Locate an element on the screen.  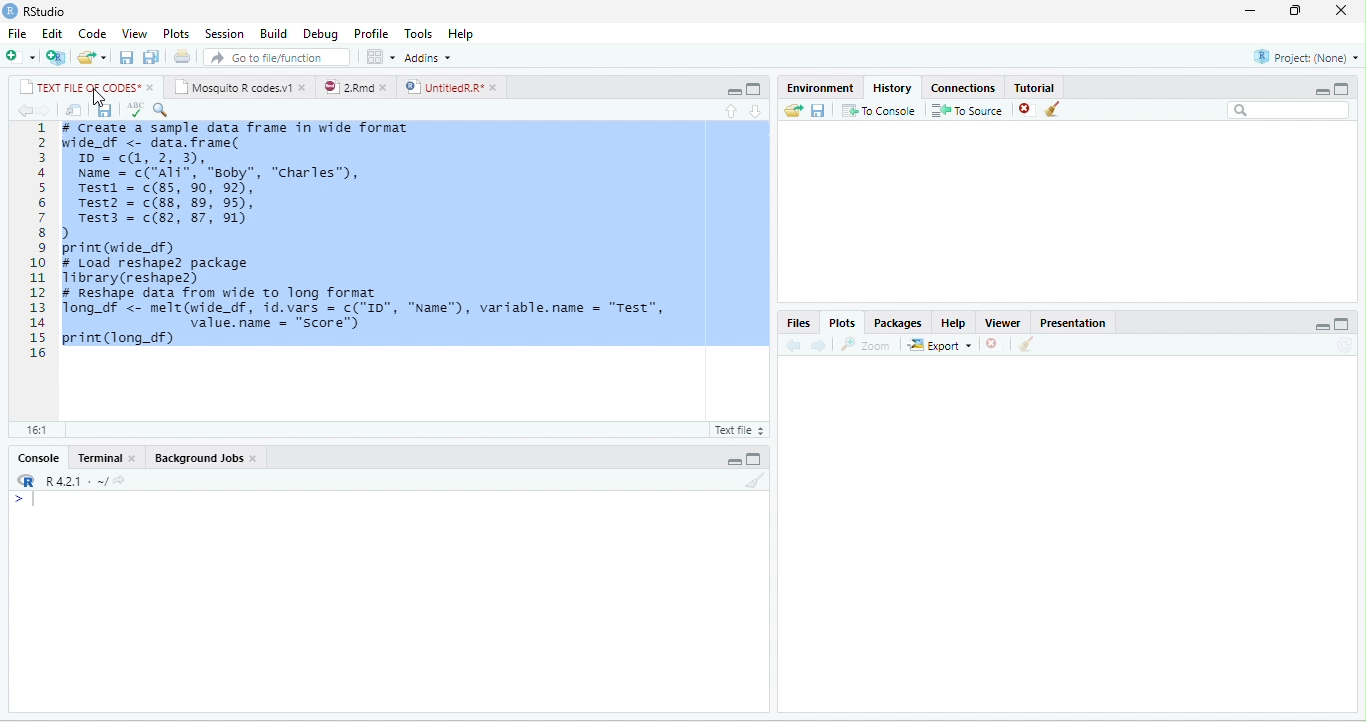
forward is located at coordinates (819, 345).